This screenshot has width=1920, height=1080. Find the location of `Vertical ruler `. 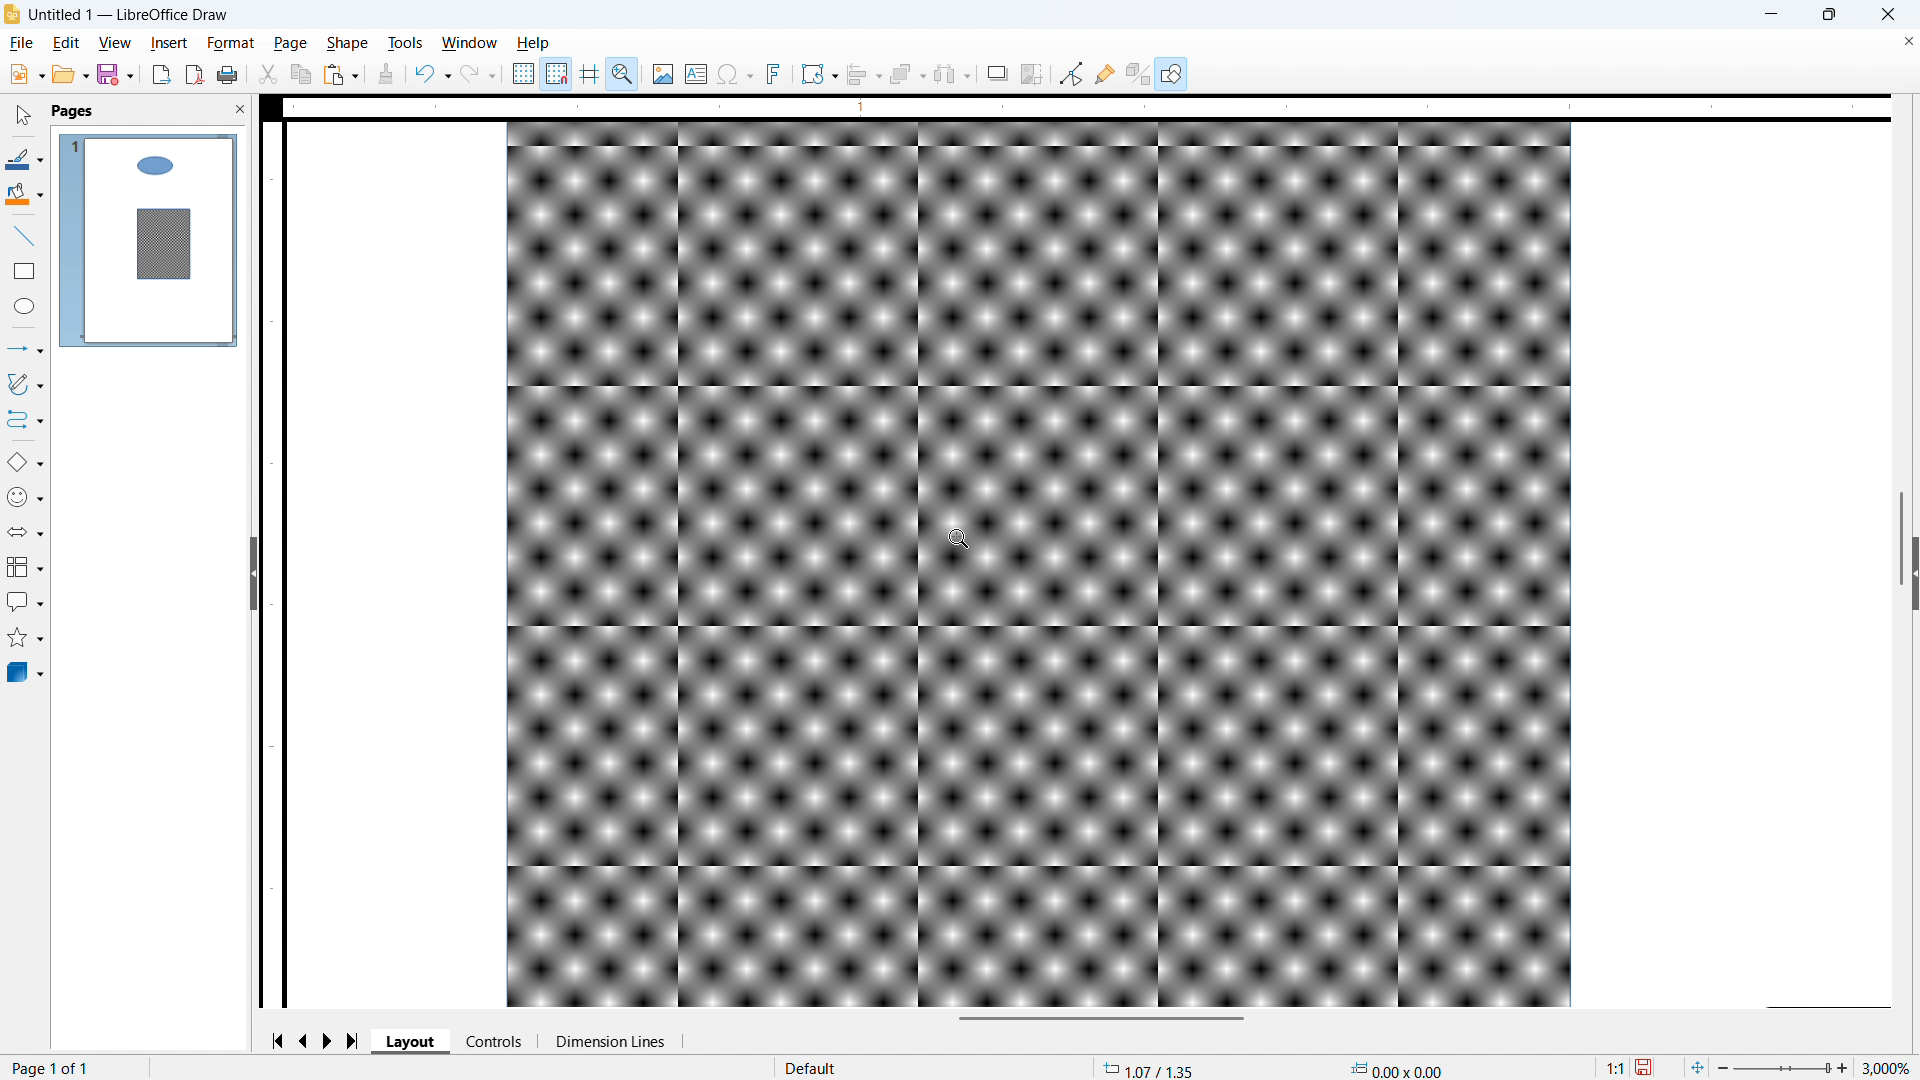

Vertical ruler  is located at coordinates (272, 563).